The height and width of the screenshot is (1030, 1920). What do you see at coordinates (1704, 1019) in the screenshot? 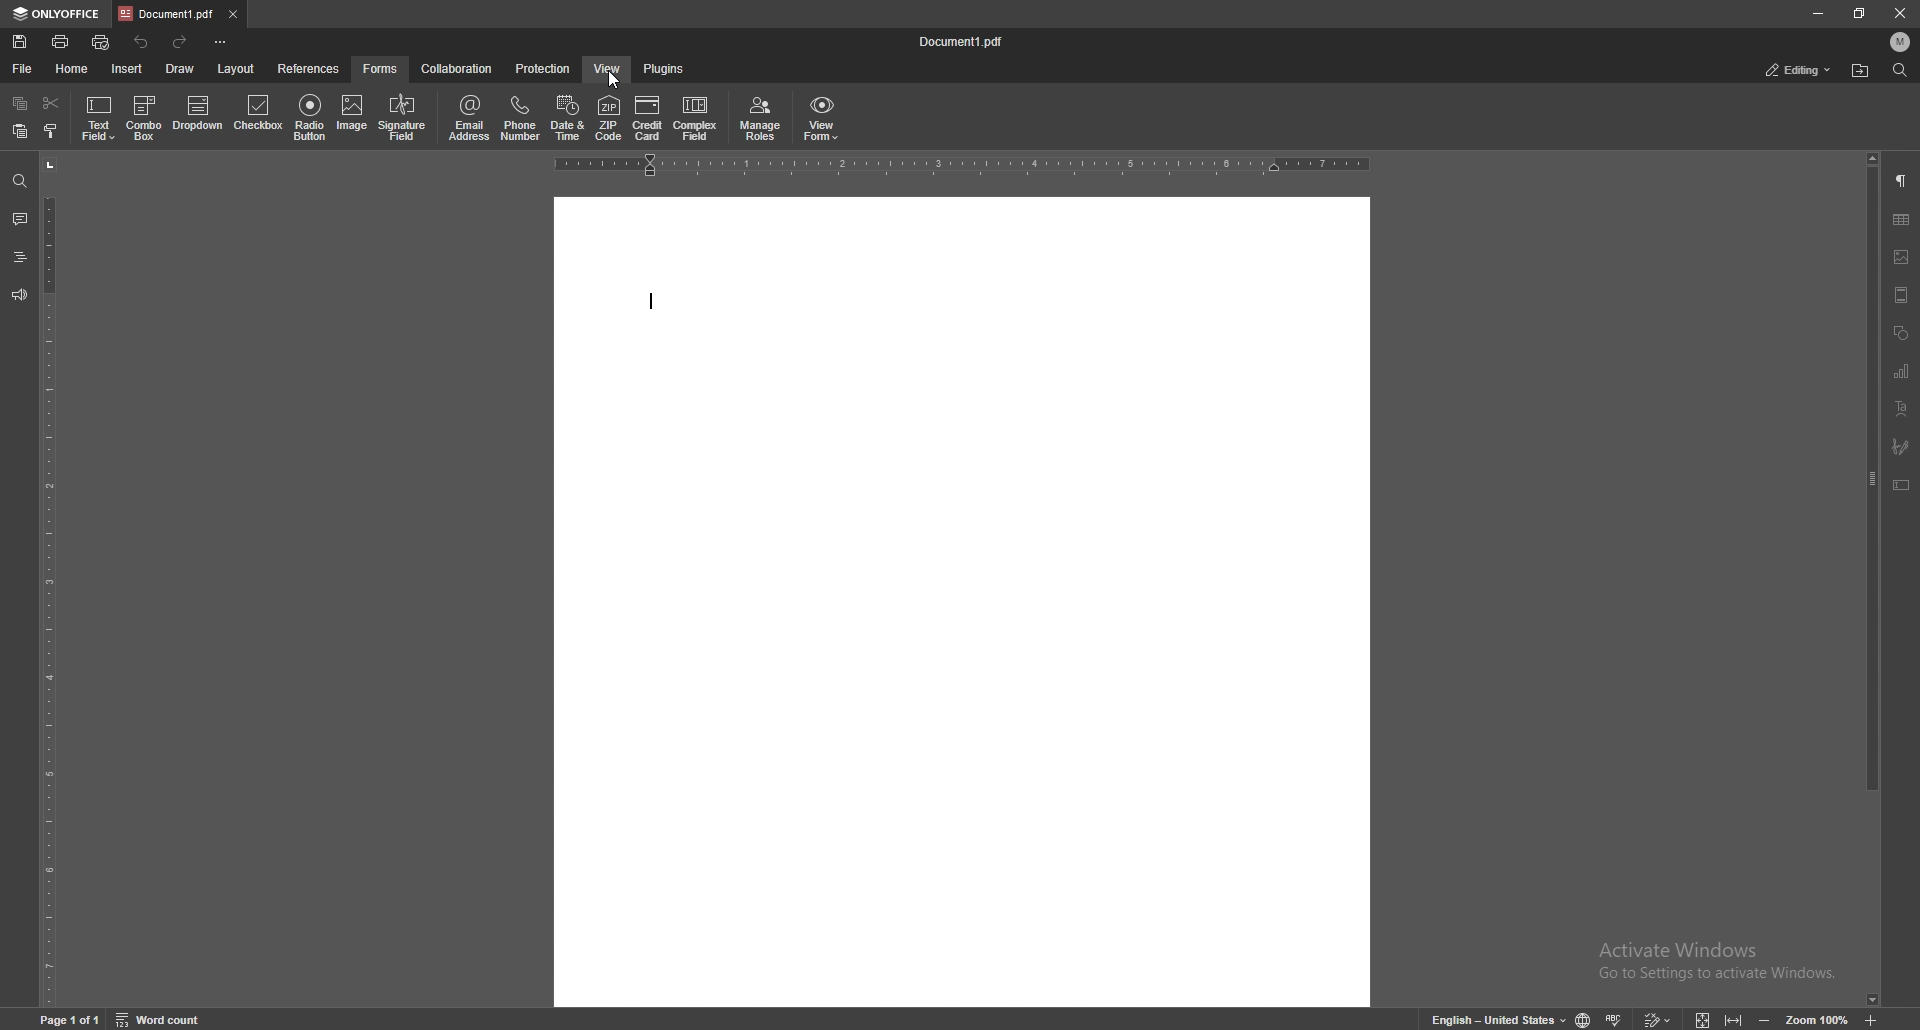
I see `fit to screen` at bounding box center [1704, 1019].